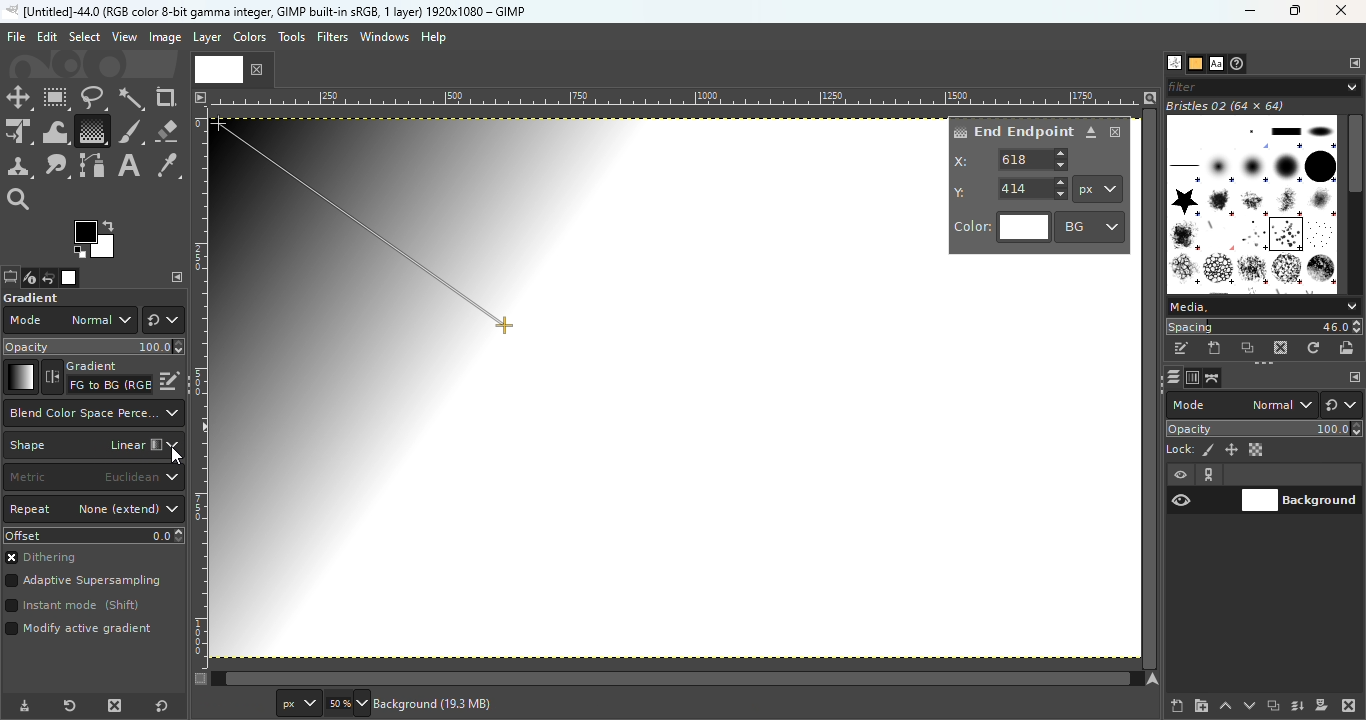 This screenshot has height=720, width=1366. Describe the element at coordinates (177, 277) in the screenshot. I see `Configure this tab` at that location.